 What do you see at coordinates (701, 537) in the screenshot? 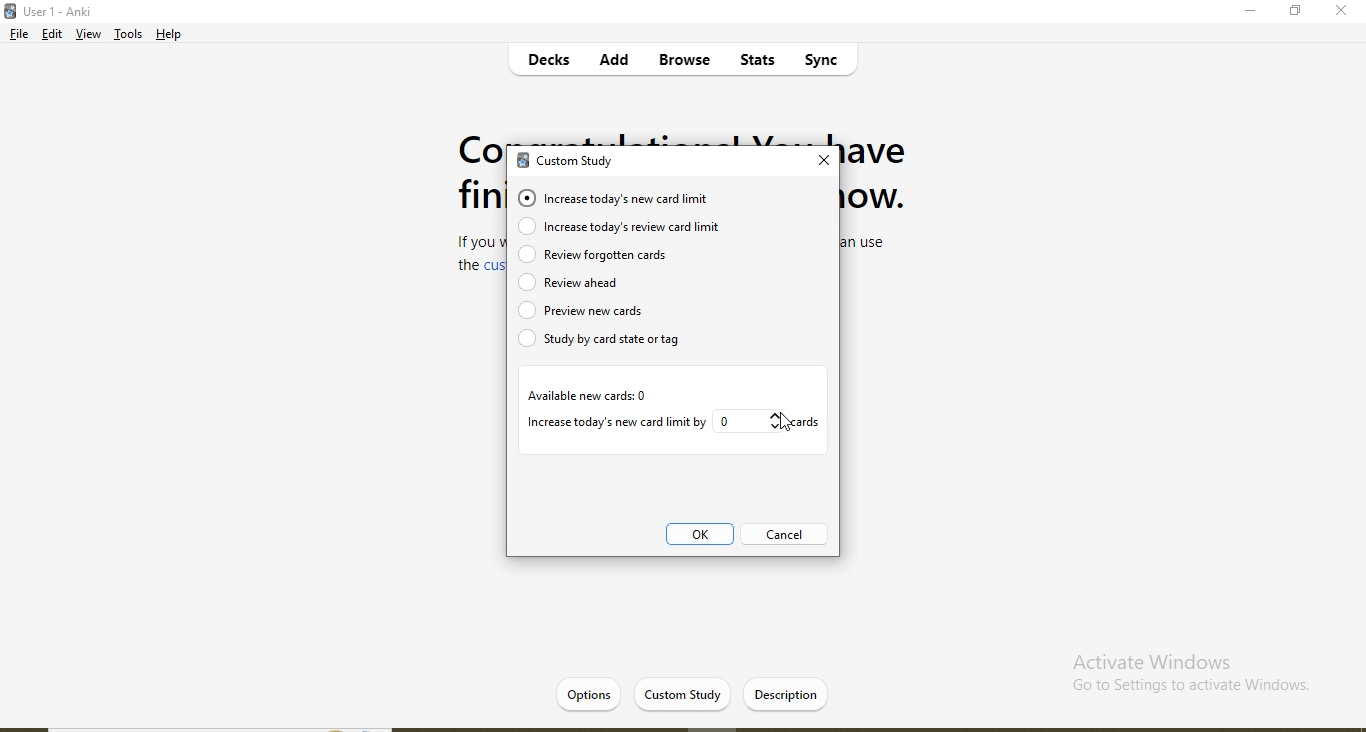
I see `ok` at bounding box center [701, 537].